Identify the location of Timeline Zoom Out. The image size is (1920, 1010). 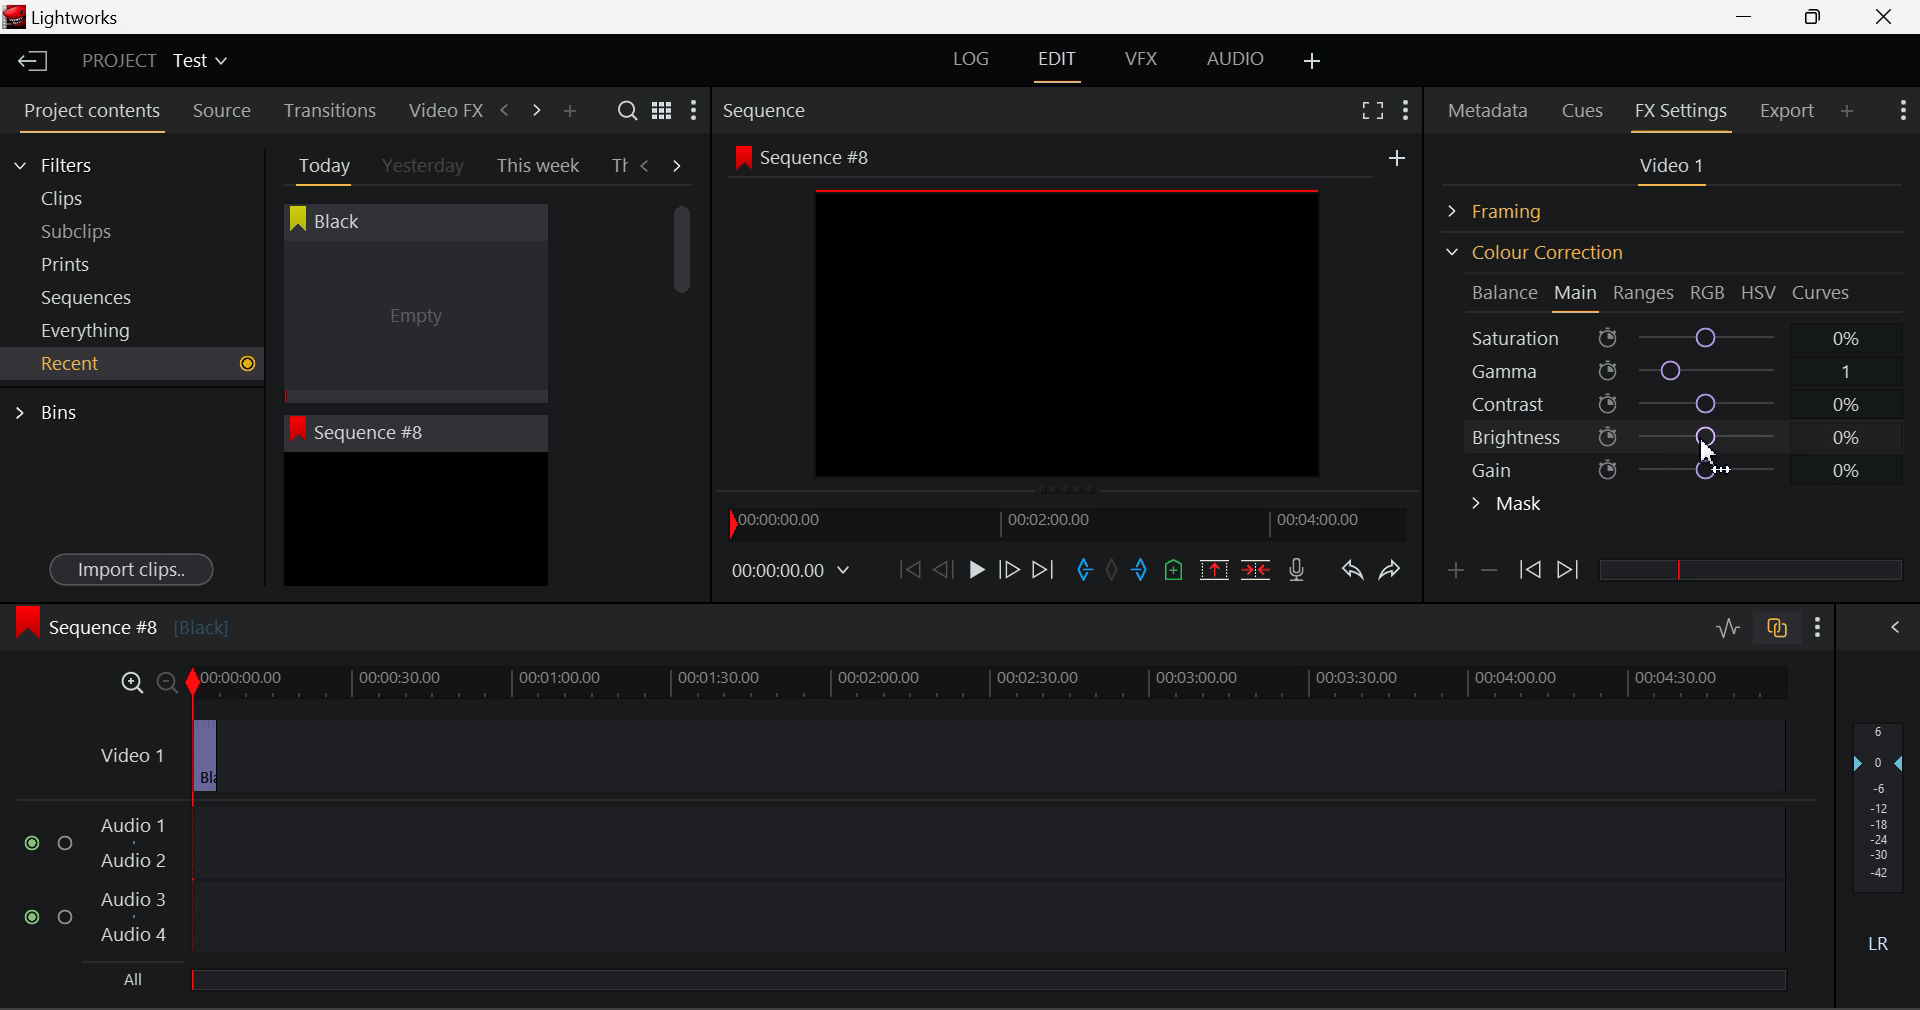
(166, 682).